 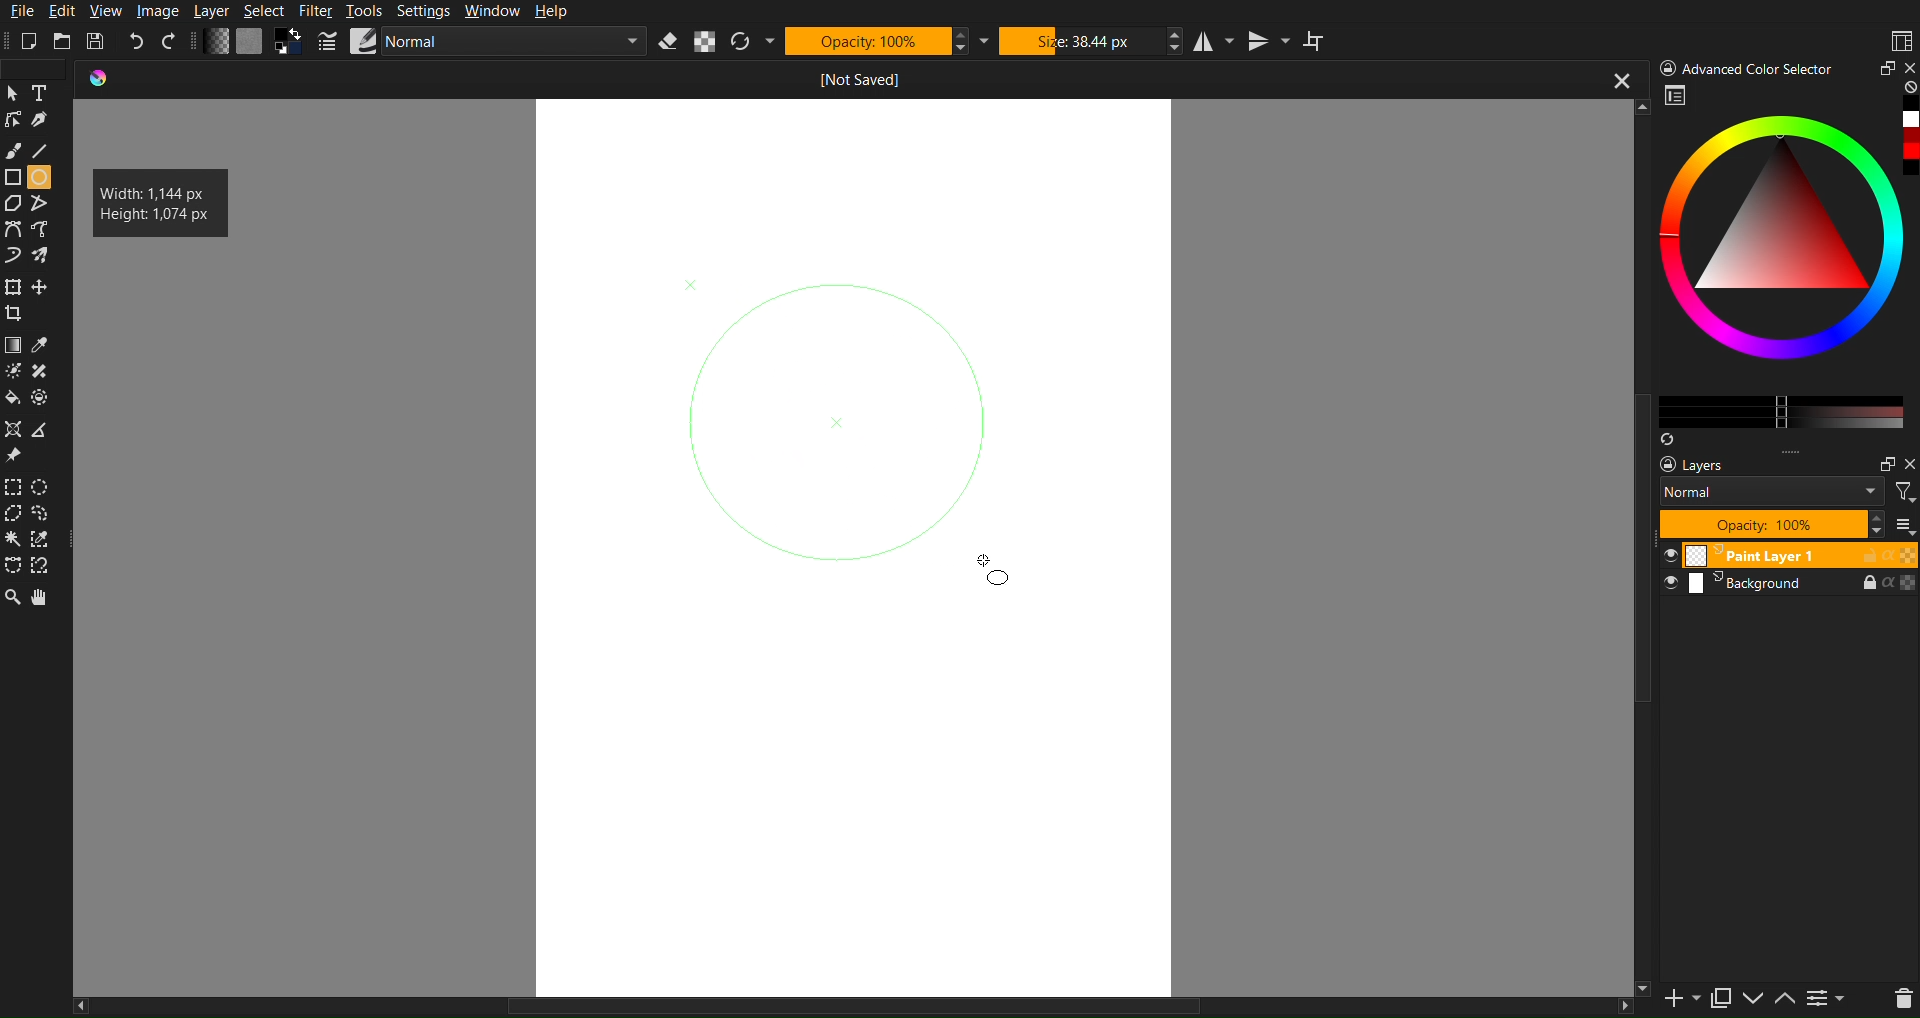 What do you see at coordinates (44, 566) in the screenshot?
I see `Free tool` at bounding box center [44, 566].